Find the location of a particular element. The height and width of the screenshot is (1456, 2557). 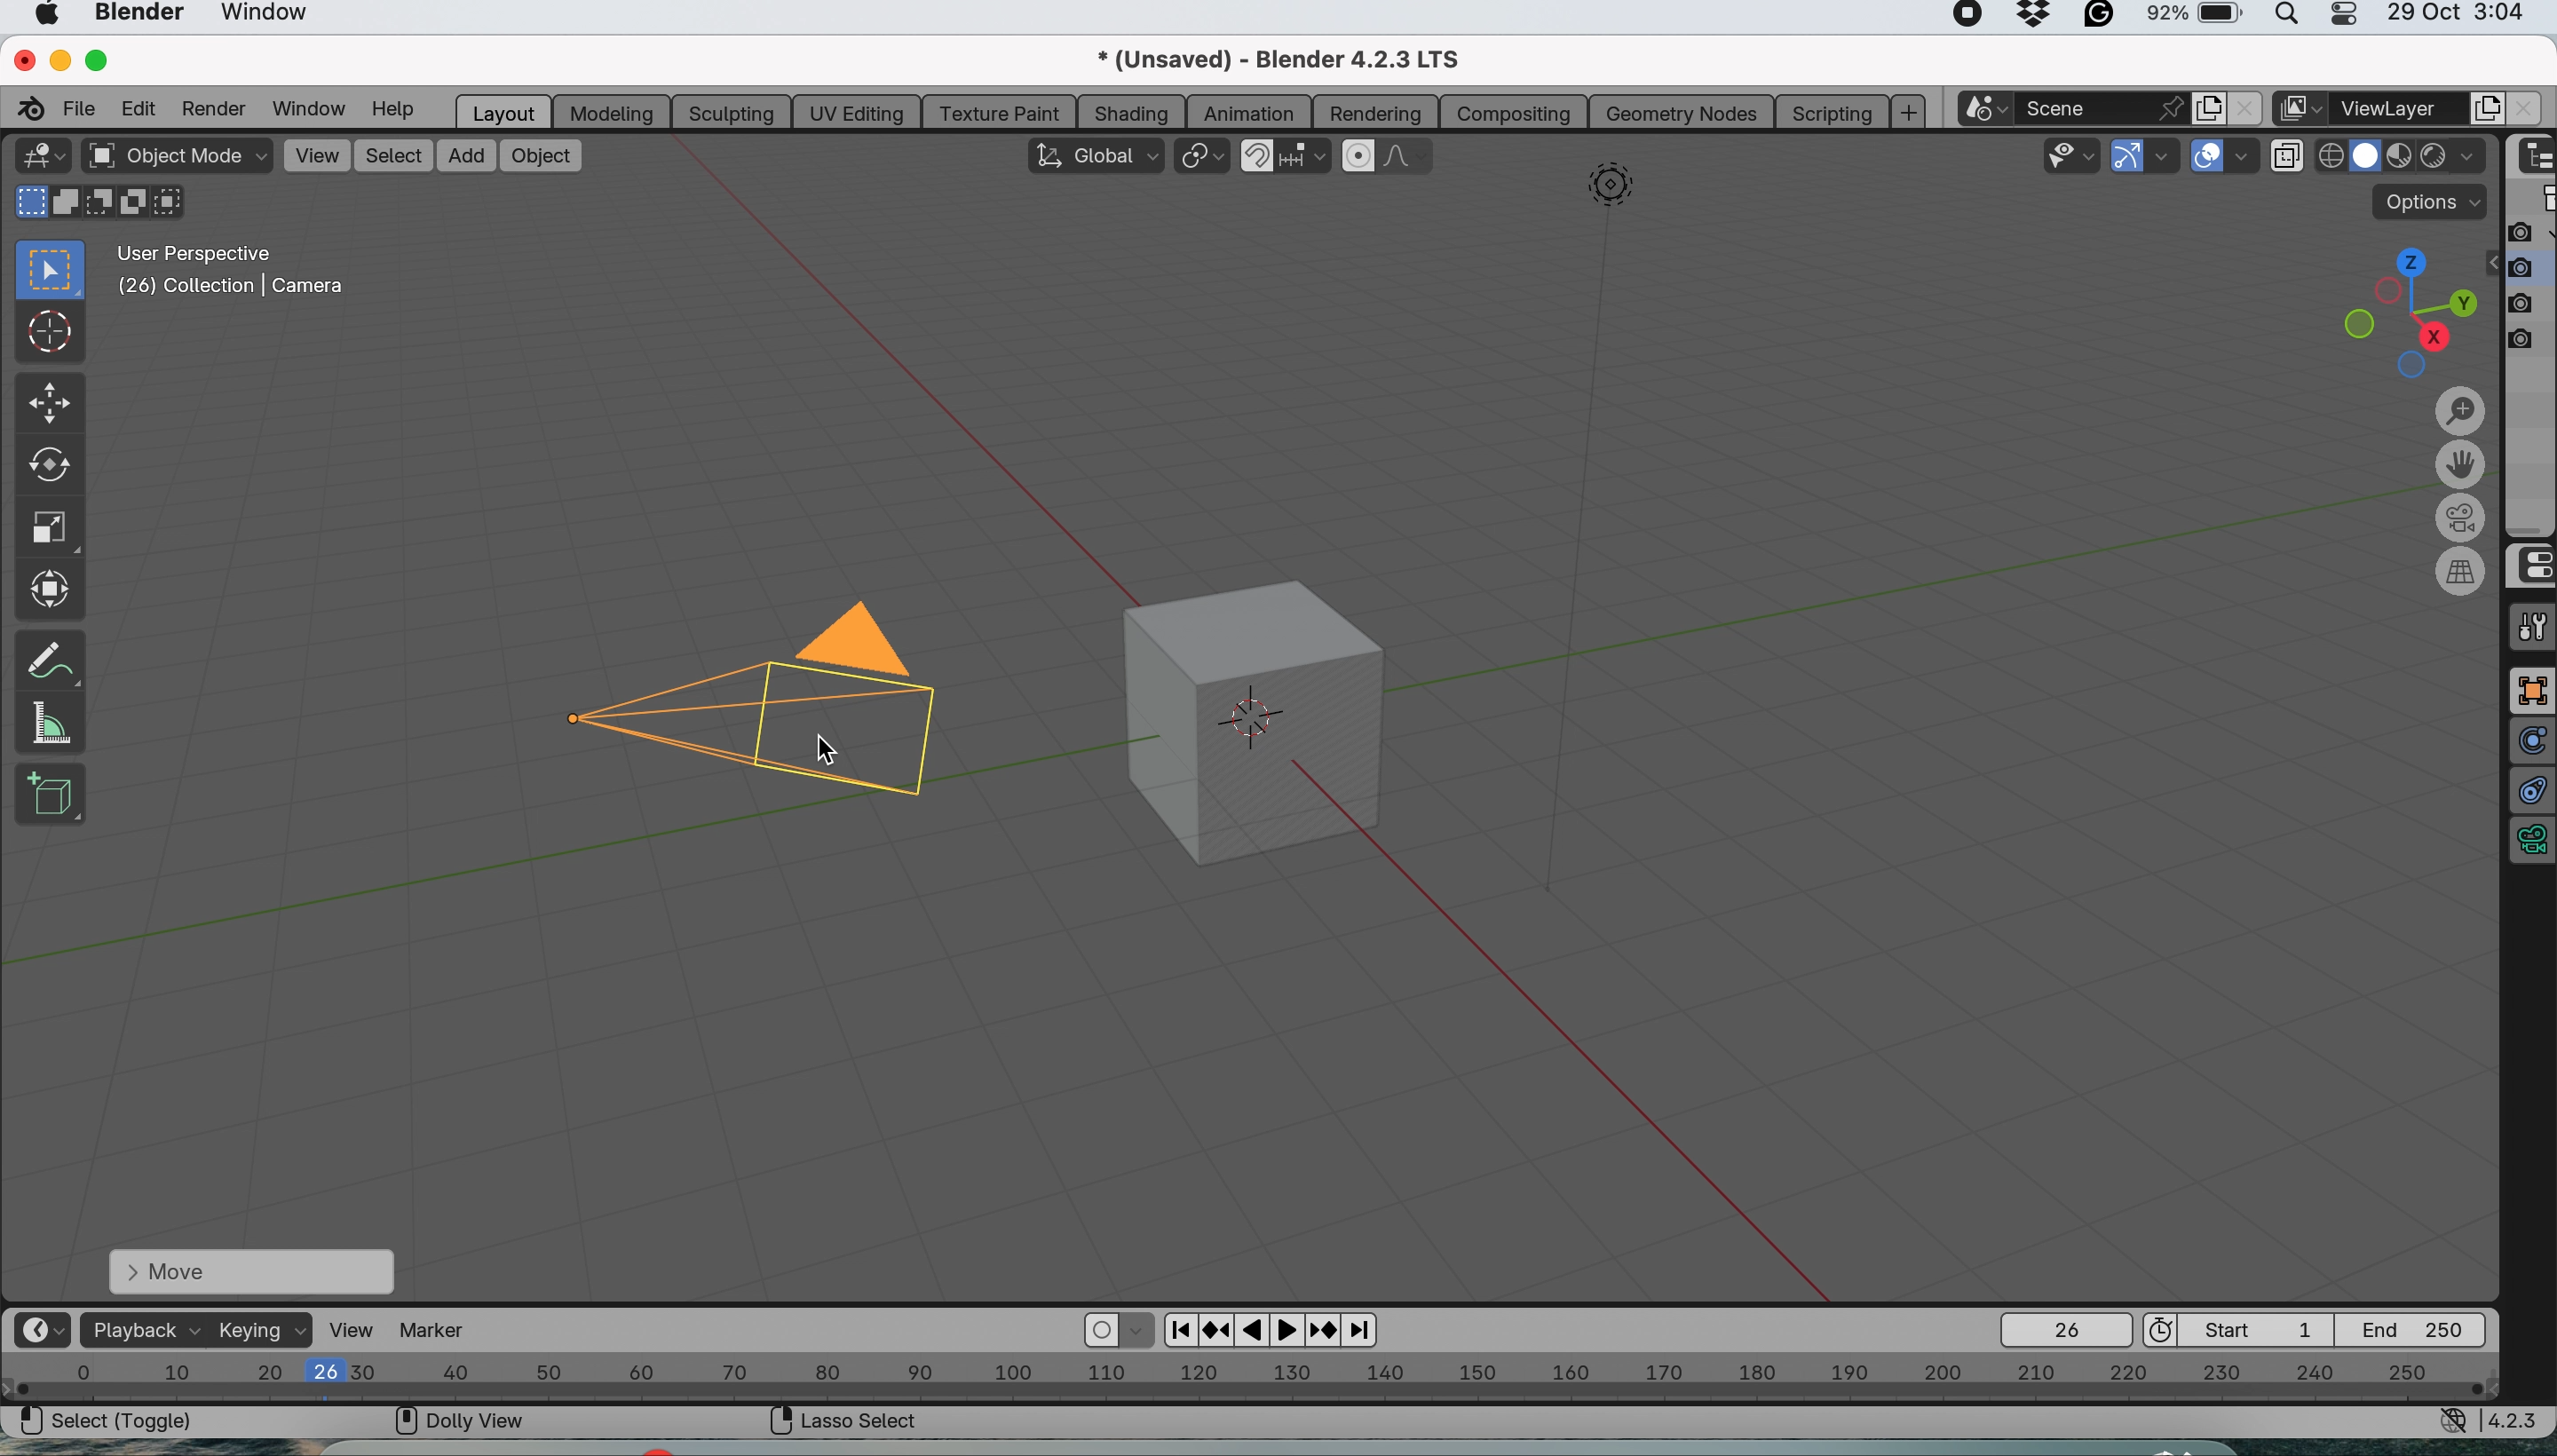

transform pivot point is located at coordinates (1201, 156).